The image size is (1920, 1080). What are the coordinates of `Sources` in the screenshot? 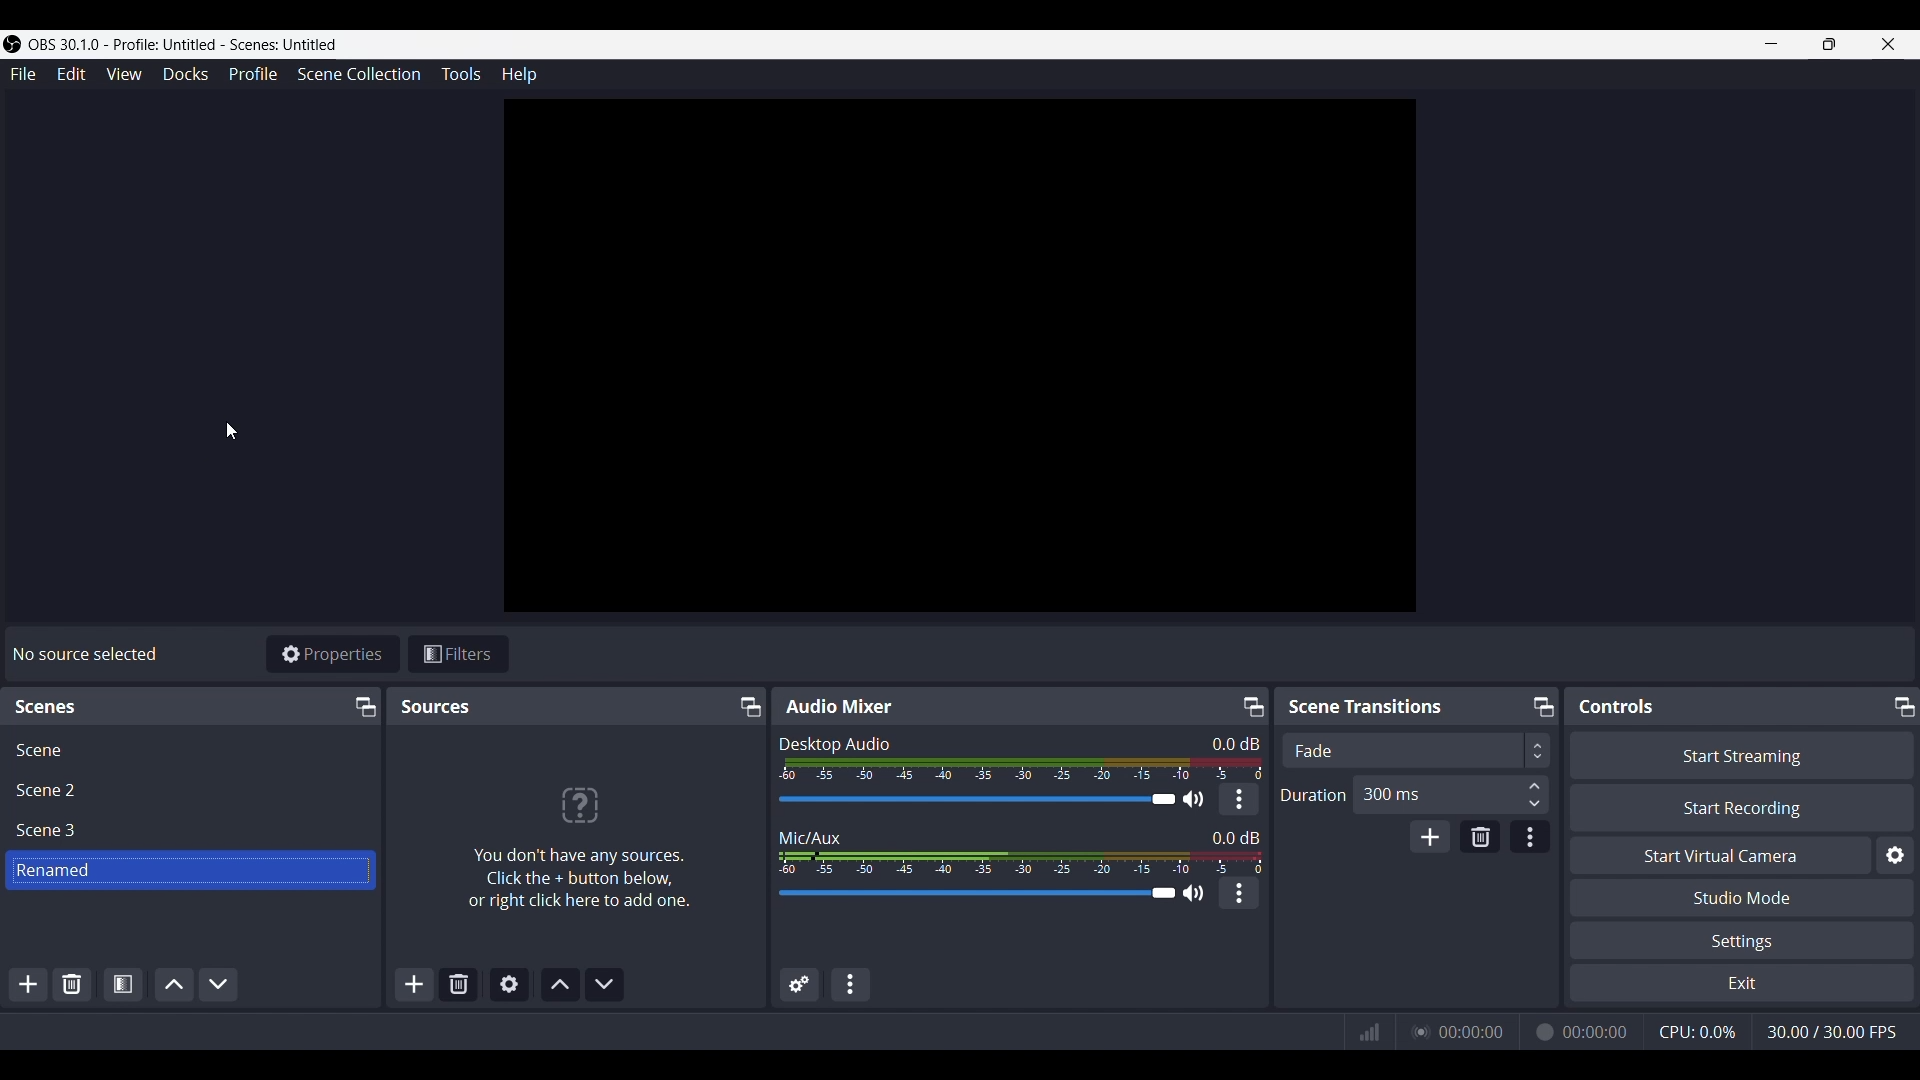 It's located at (436, 706).